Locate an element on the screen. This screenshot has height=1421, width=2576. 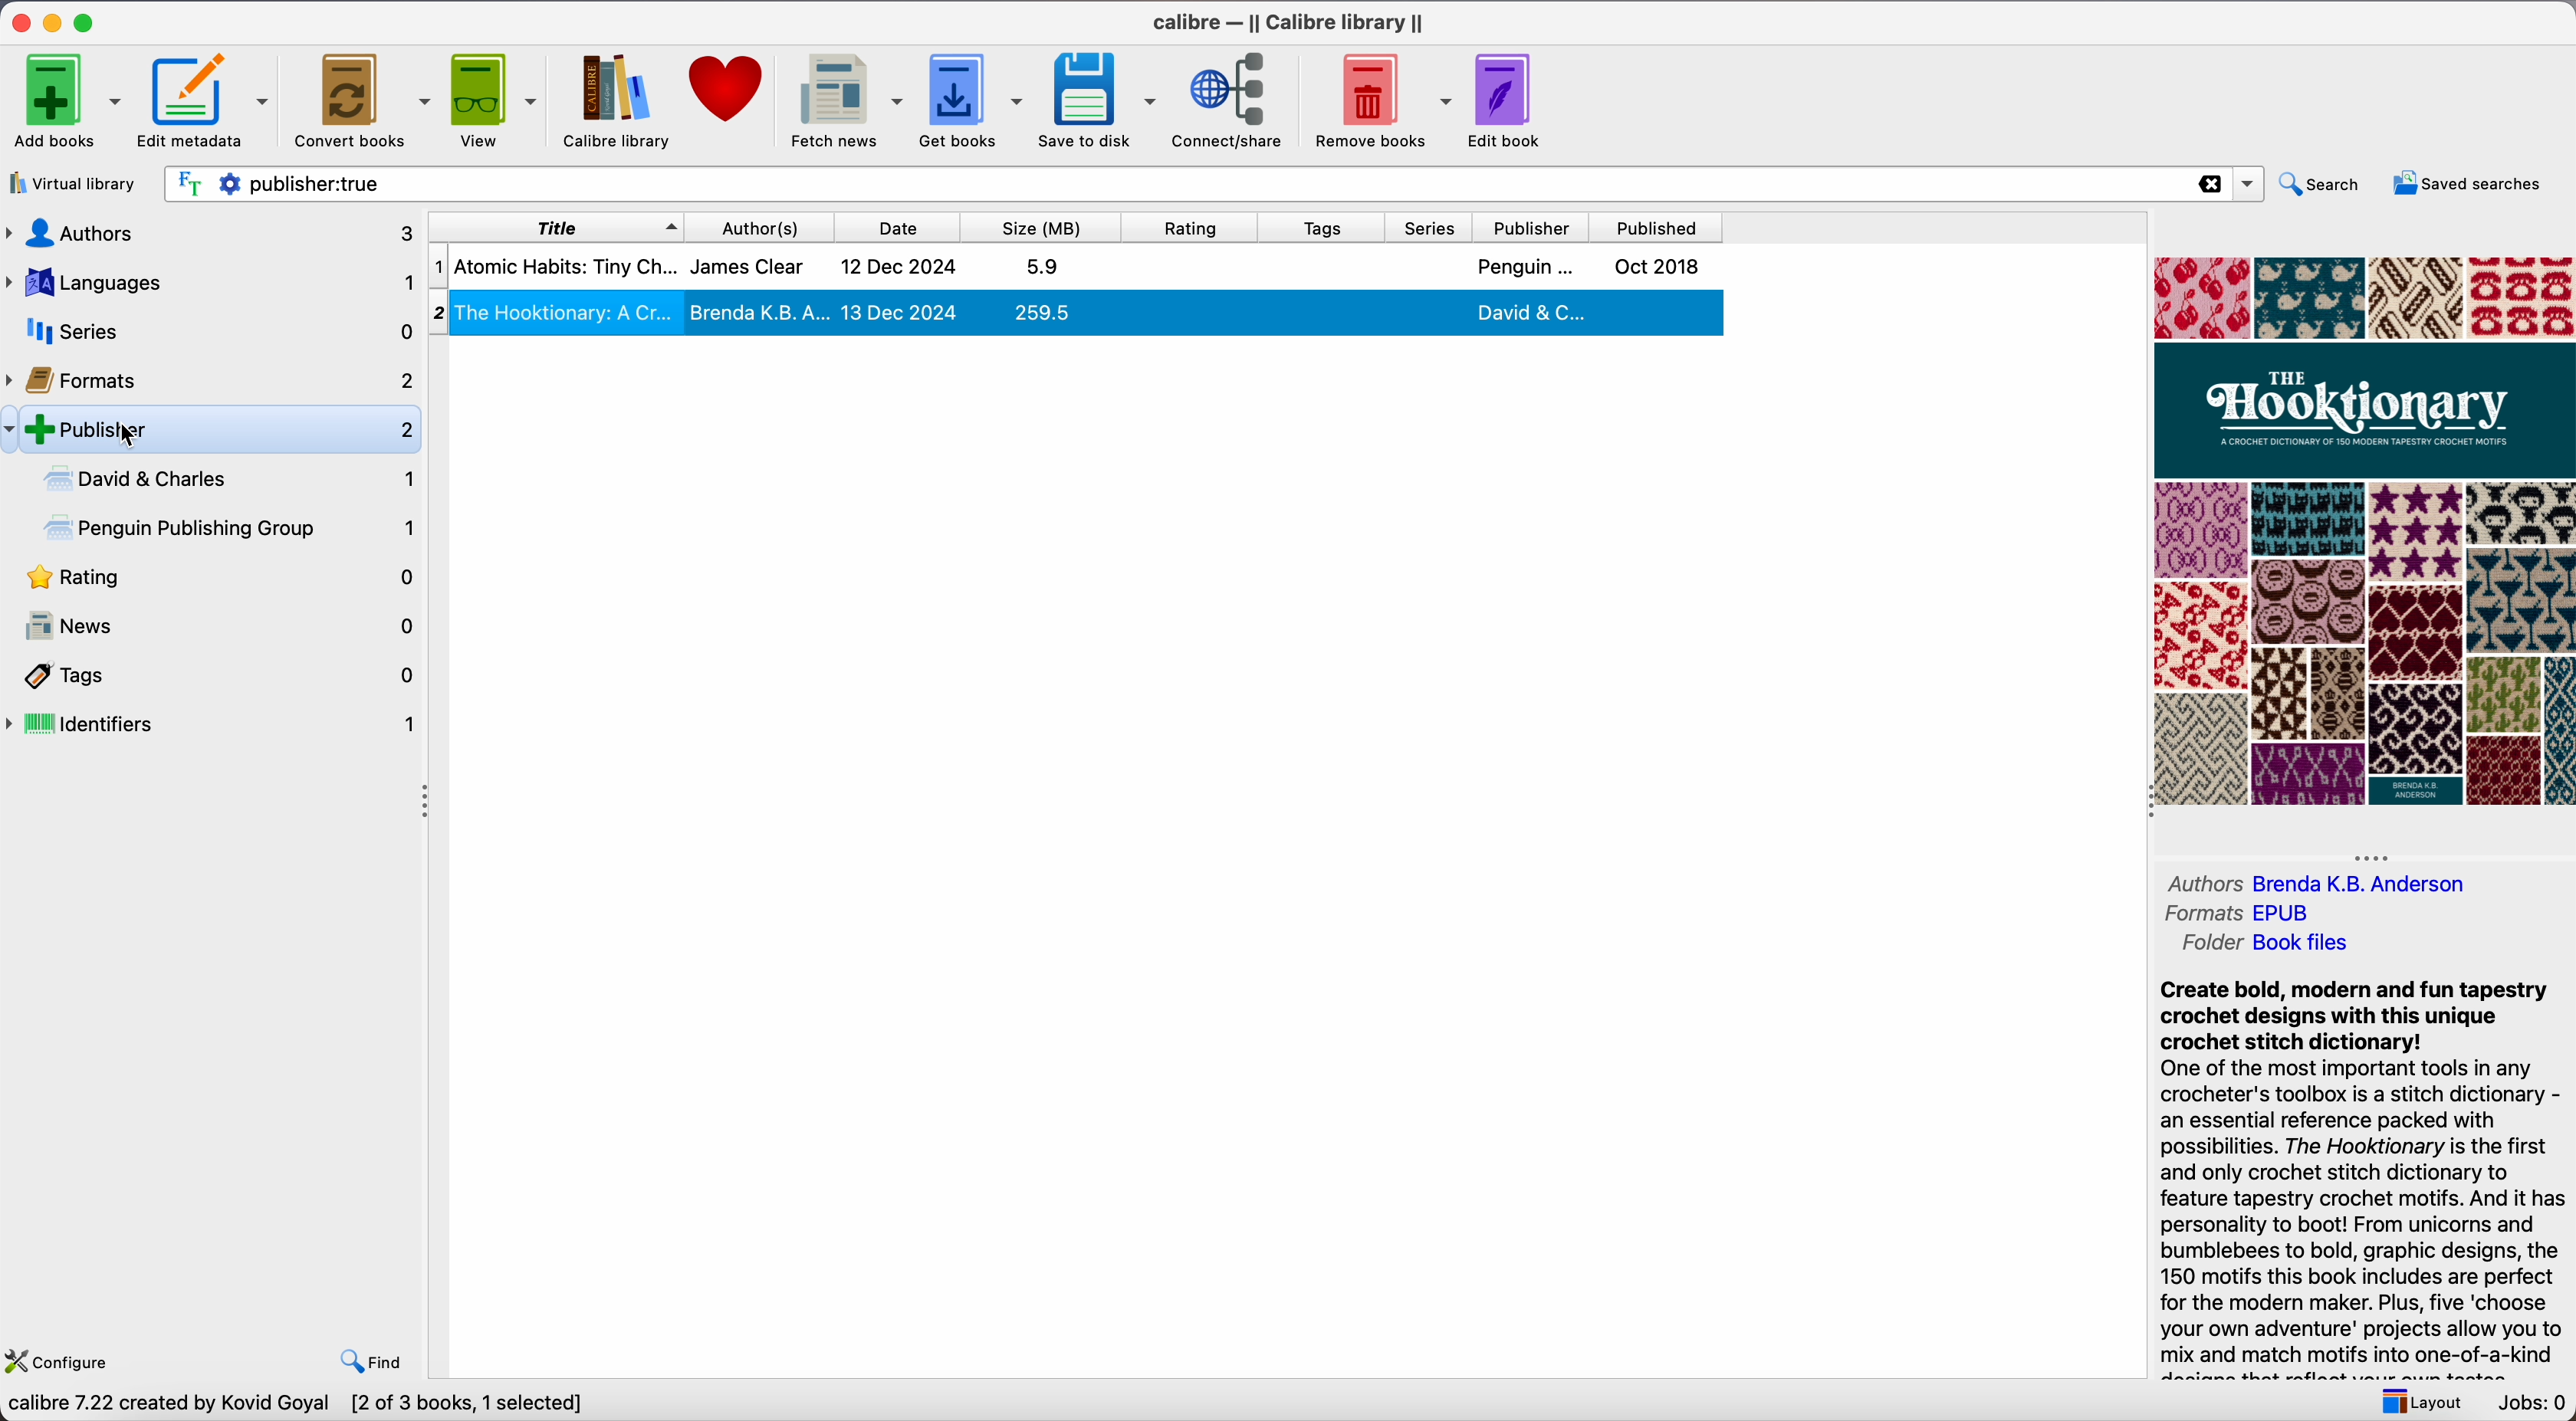
The Hooktionary is located at coordinates (1077, 312).